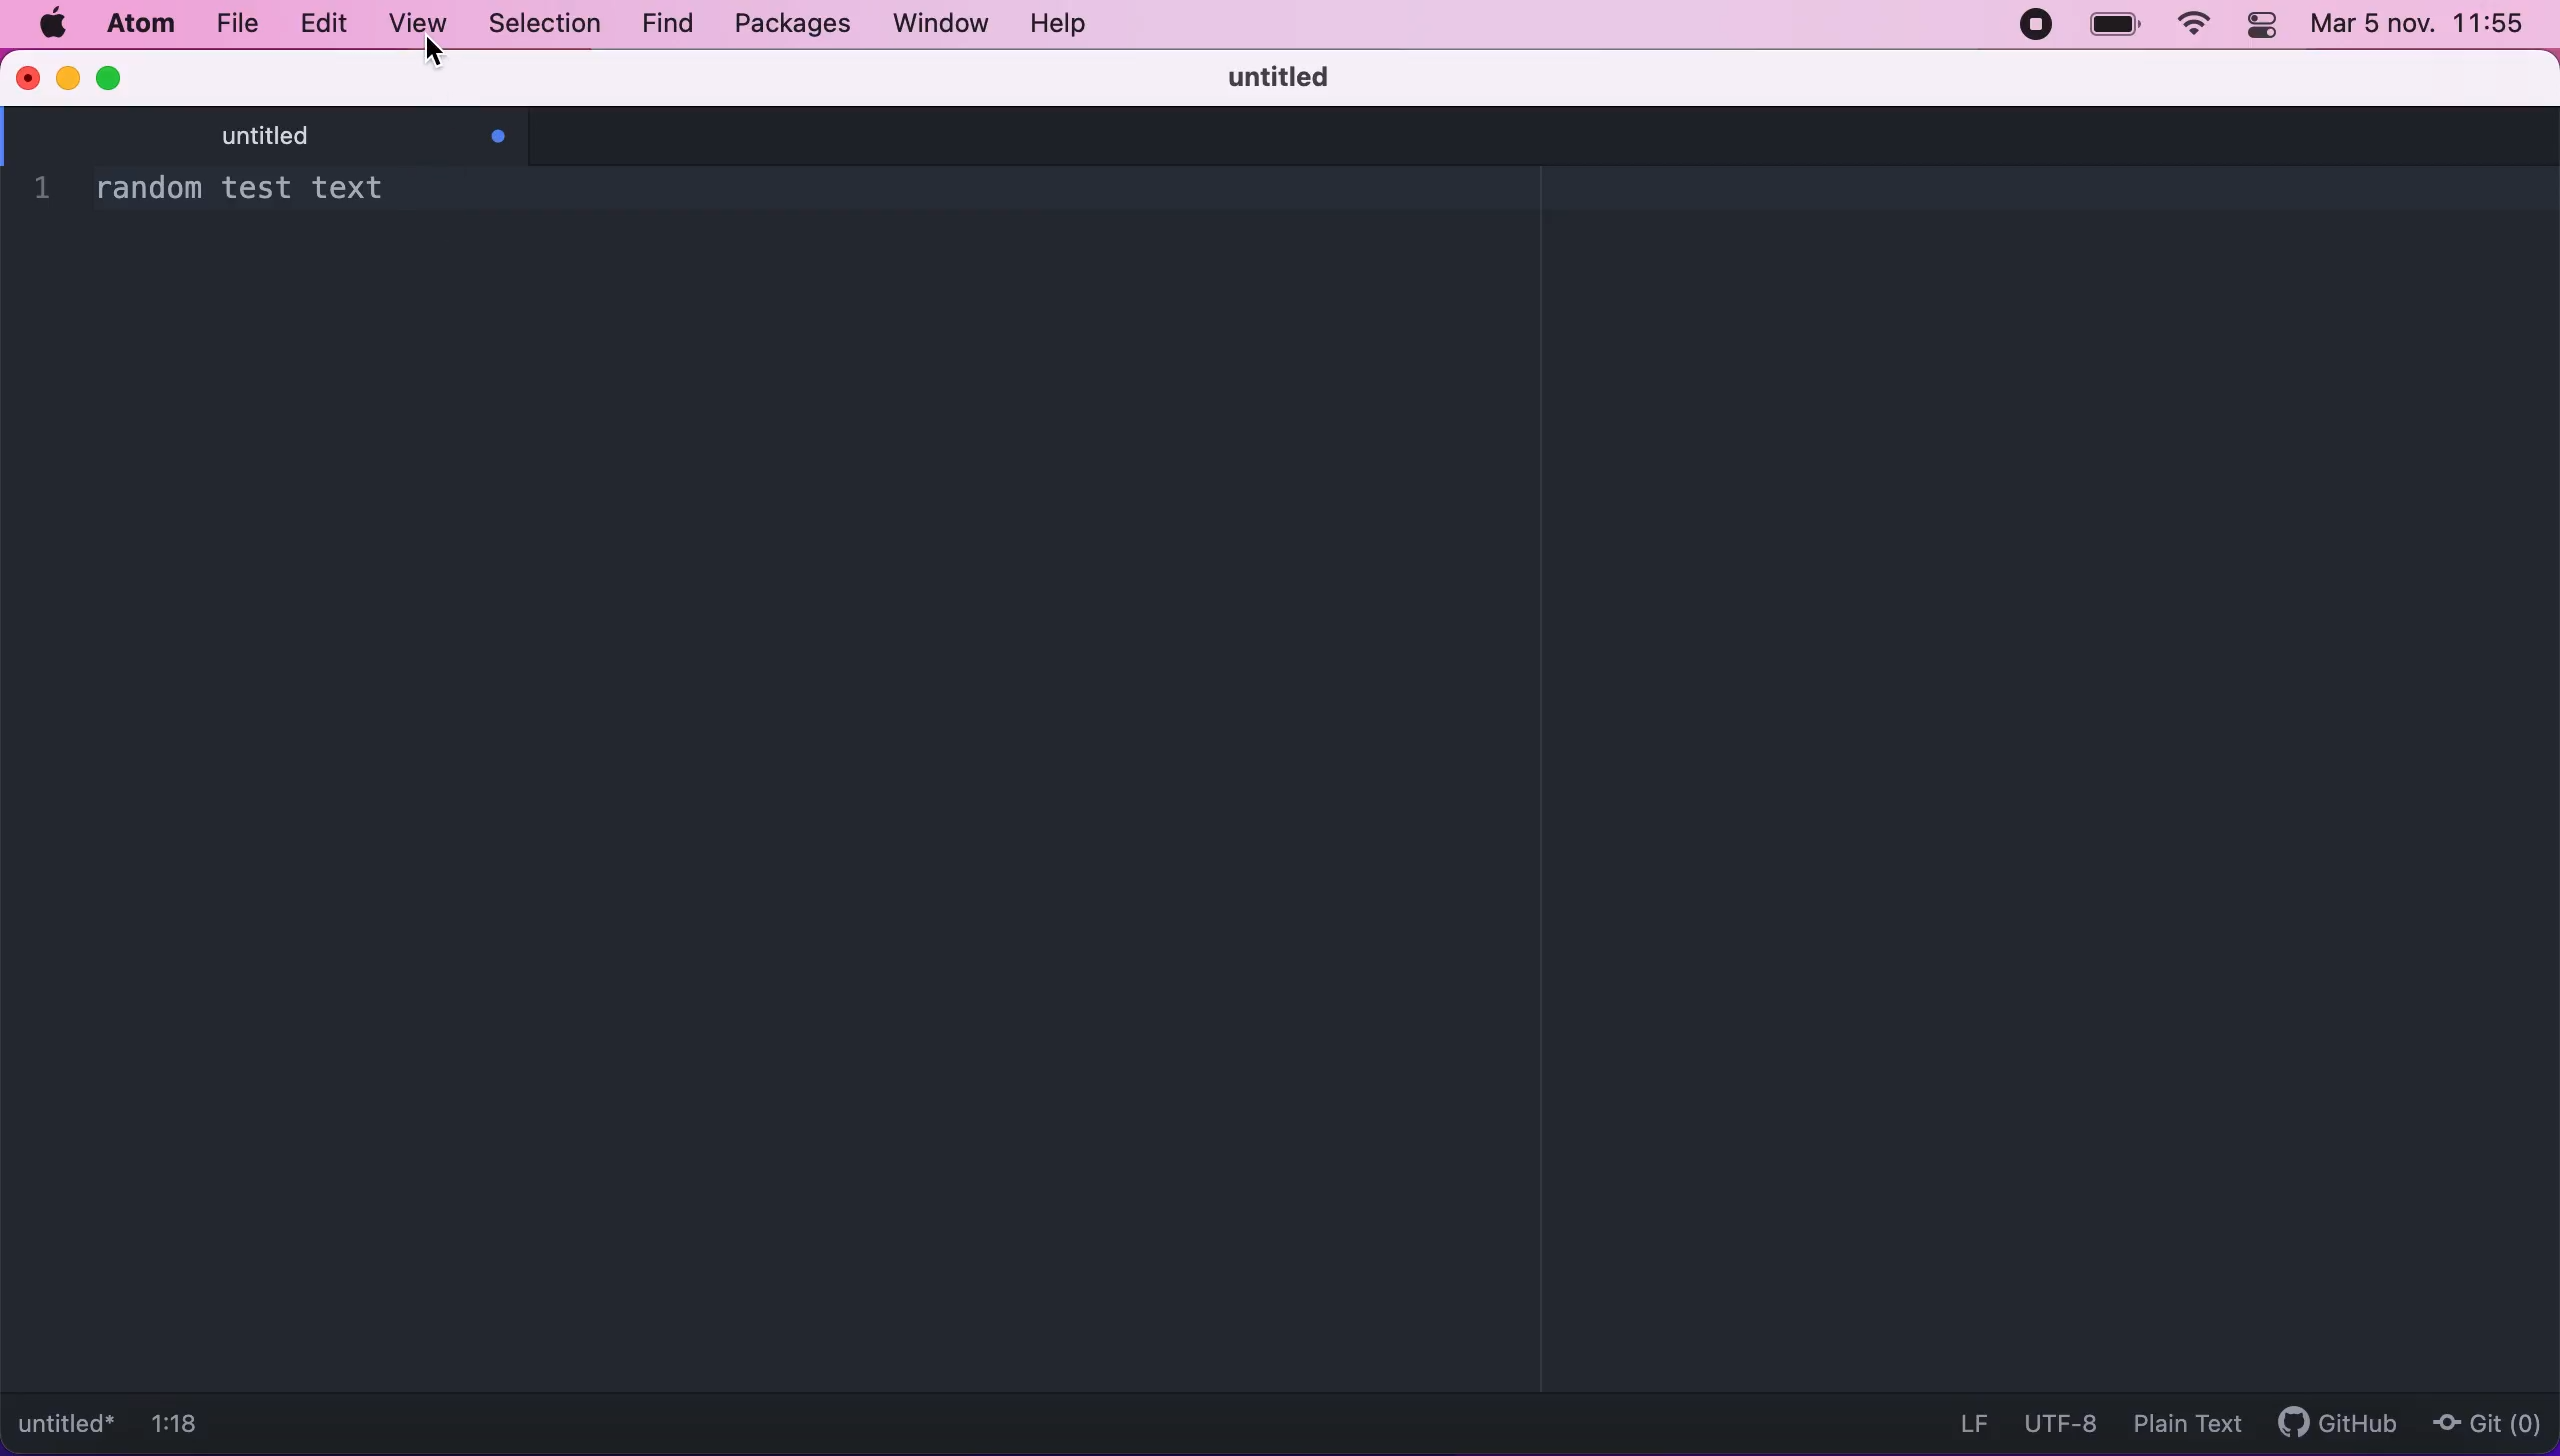 The height and width of the screenshot is (1456, 2560). I want to click on find, so click(666, 26).